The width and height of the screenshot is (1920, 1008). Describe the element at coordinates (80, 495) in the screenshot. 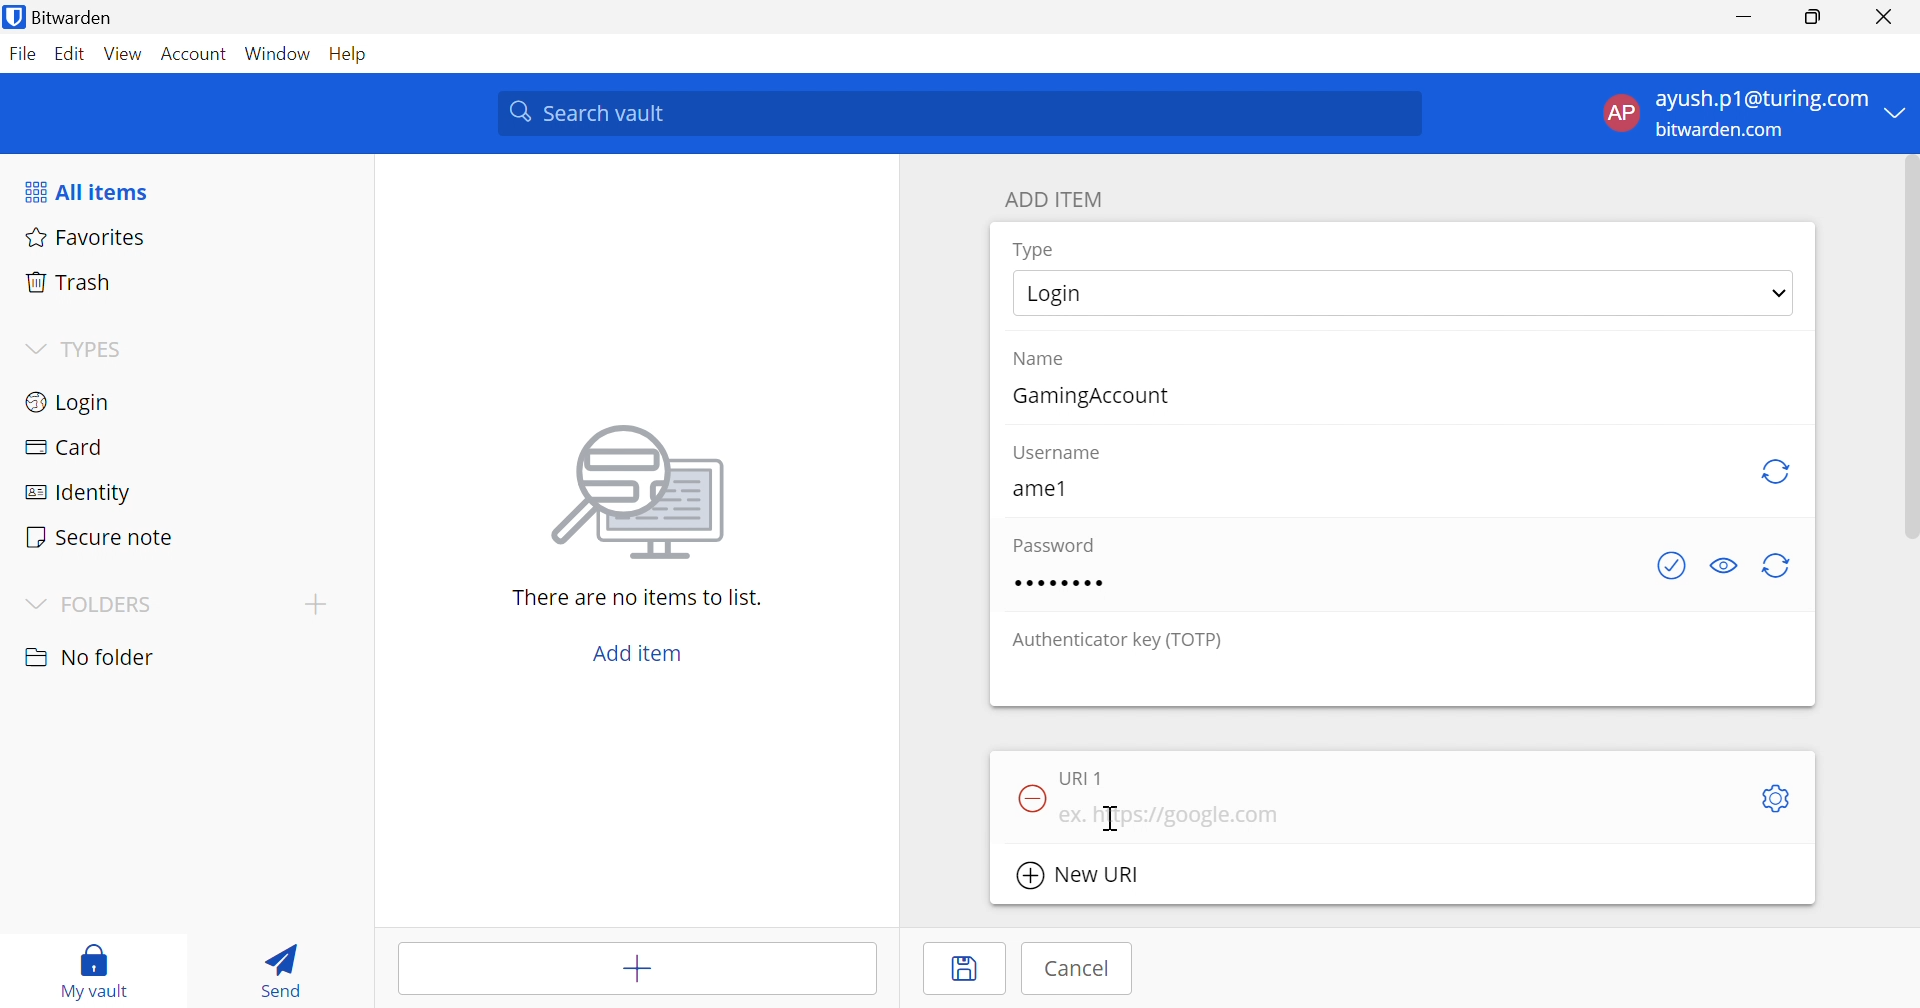

I see `Identity` at that location.